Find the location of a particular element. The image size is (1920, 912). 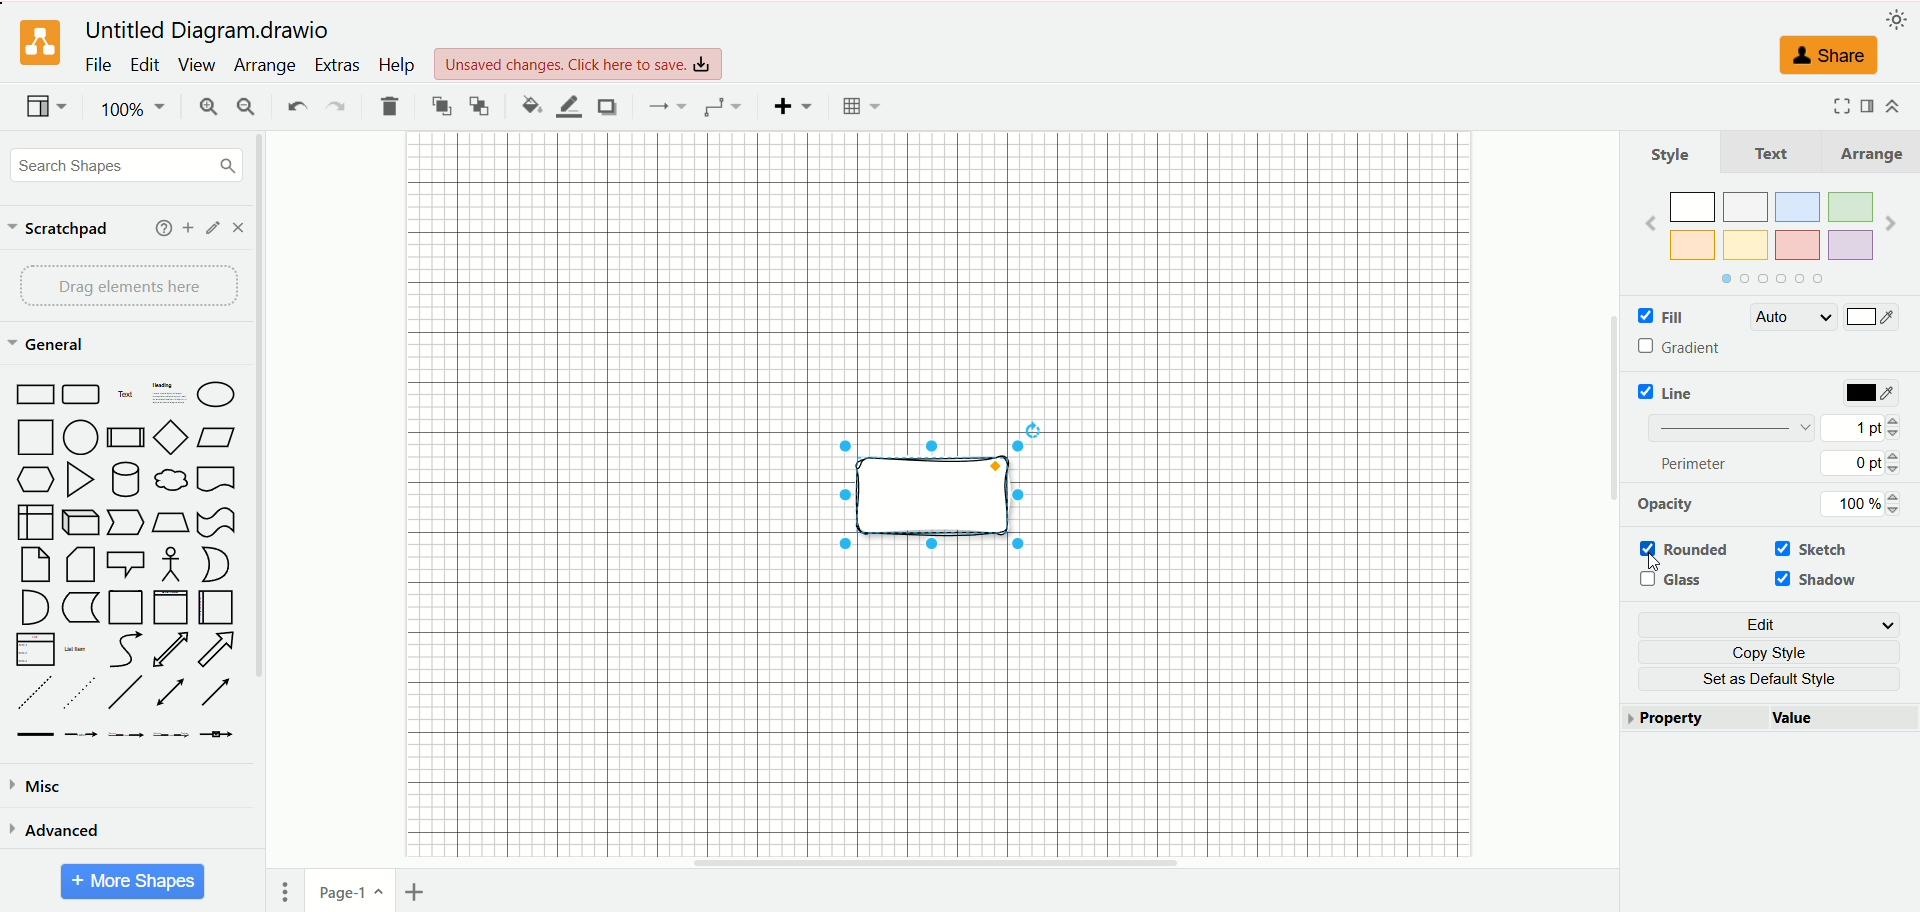

color is located at coordinates (1871, 319).